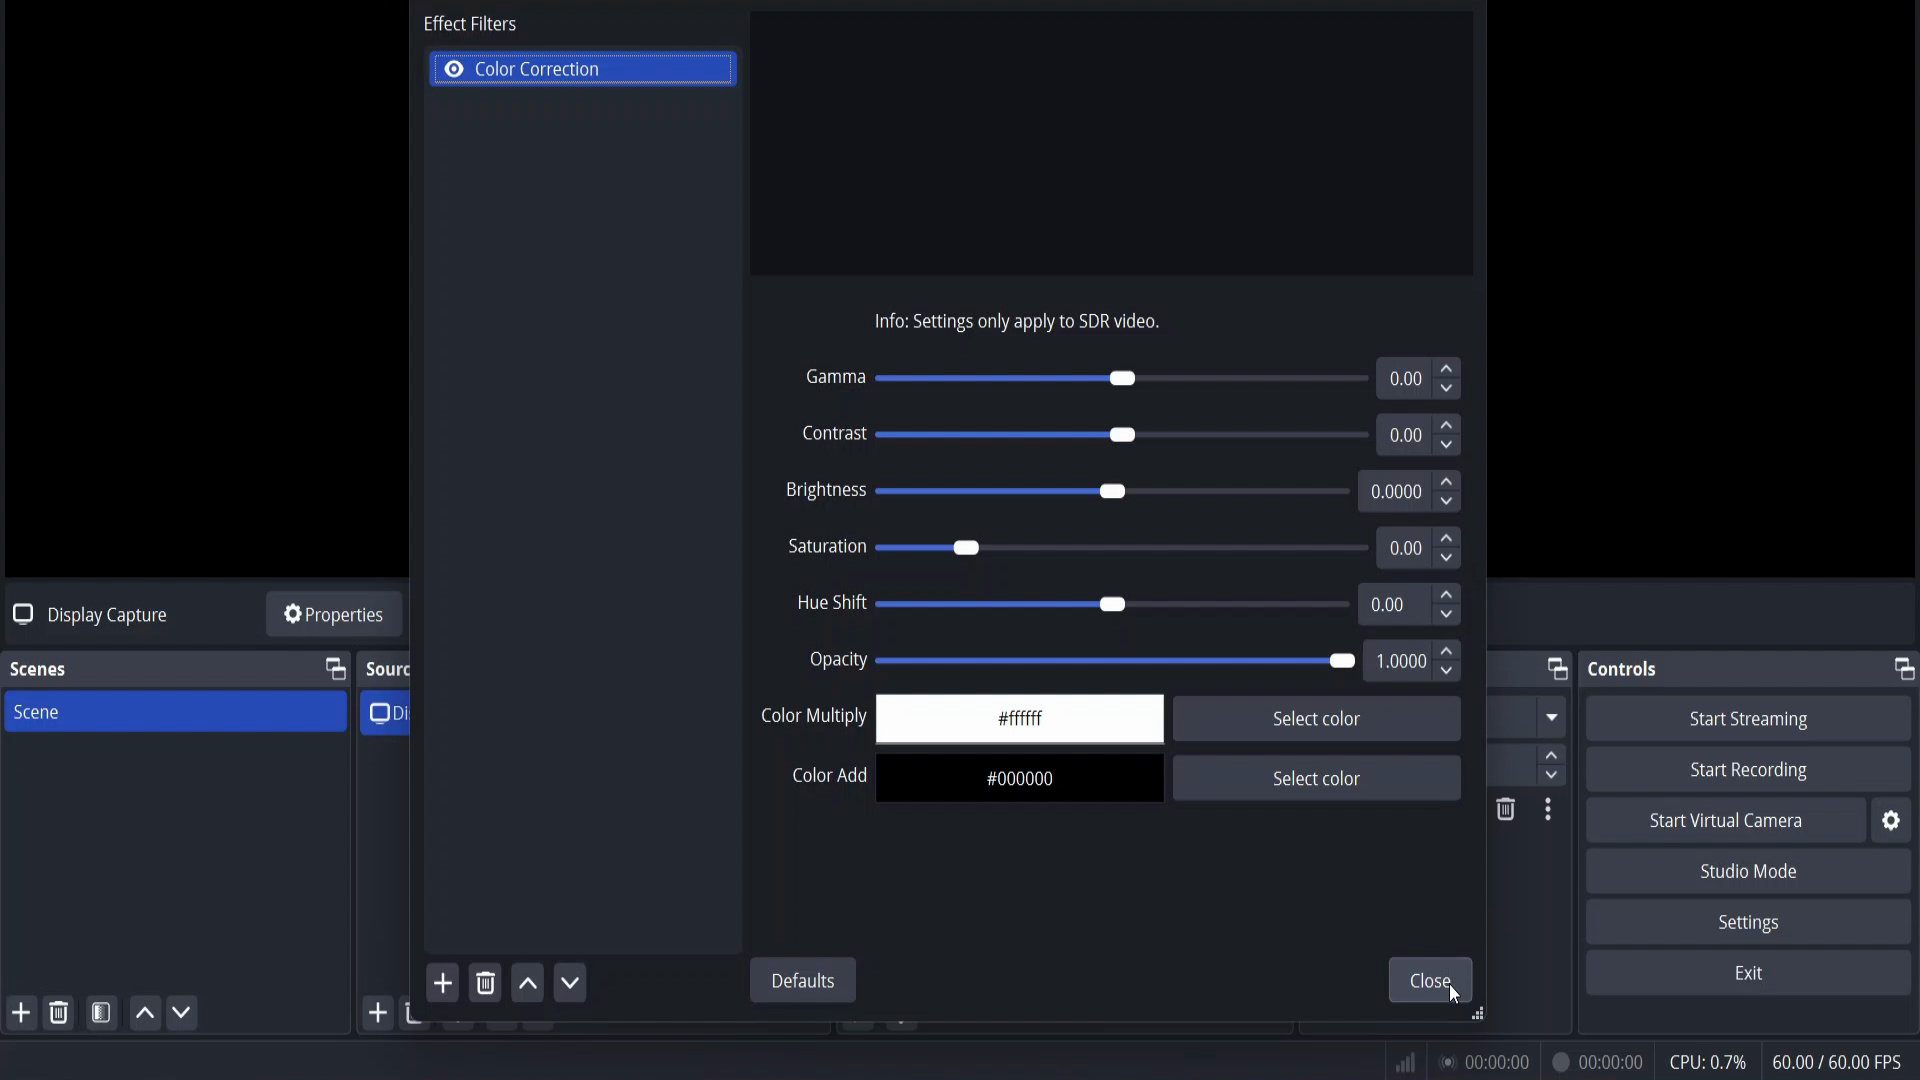 This screenshot has width=1920, height=1080. Describe the element at coordinates (813, 716) in the screenshot. I see `Color Multiply` at that location.